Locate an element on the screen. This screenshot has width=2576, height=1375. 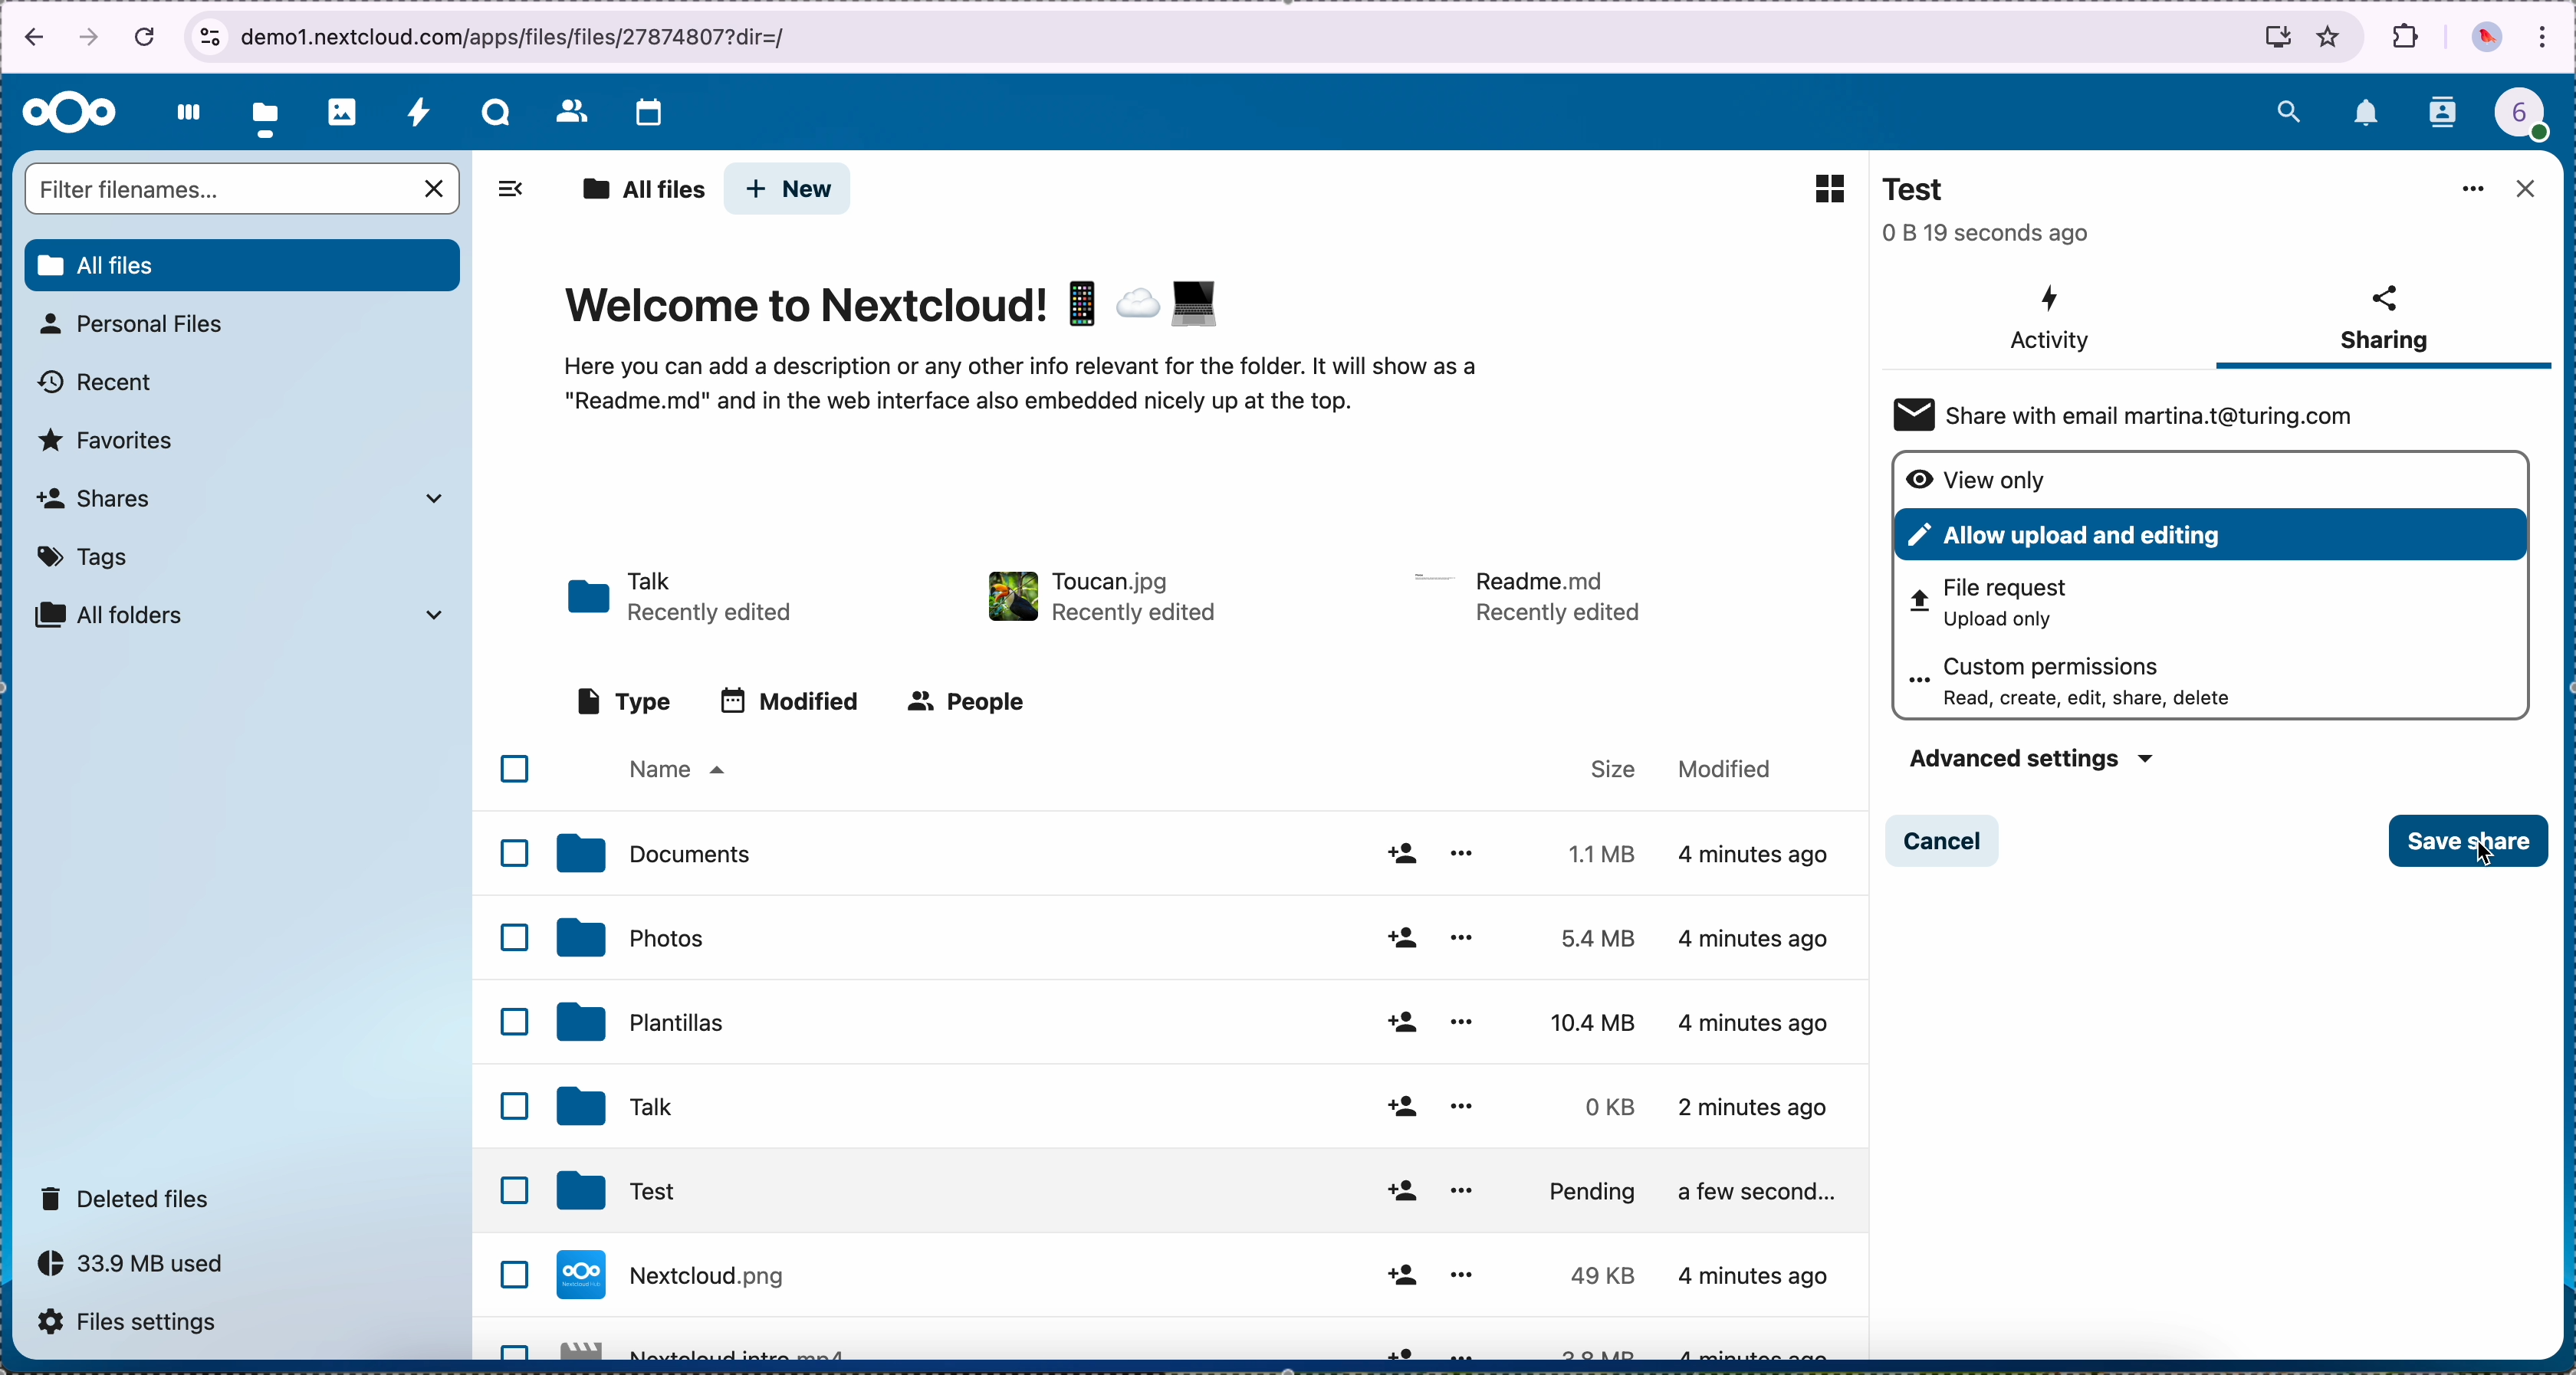
shares is located at coordinates (238, 497).